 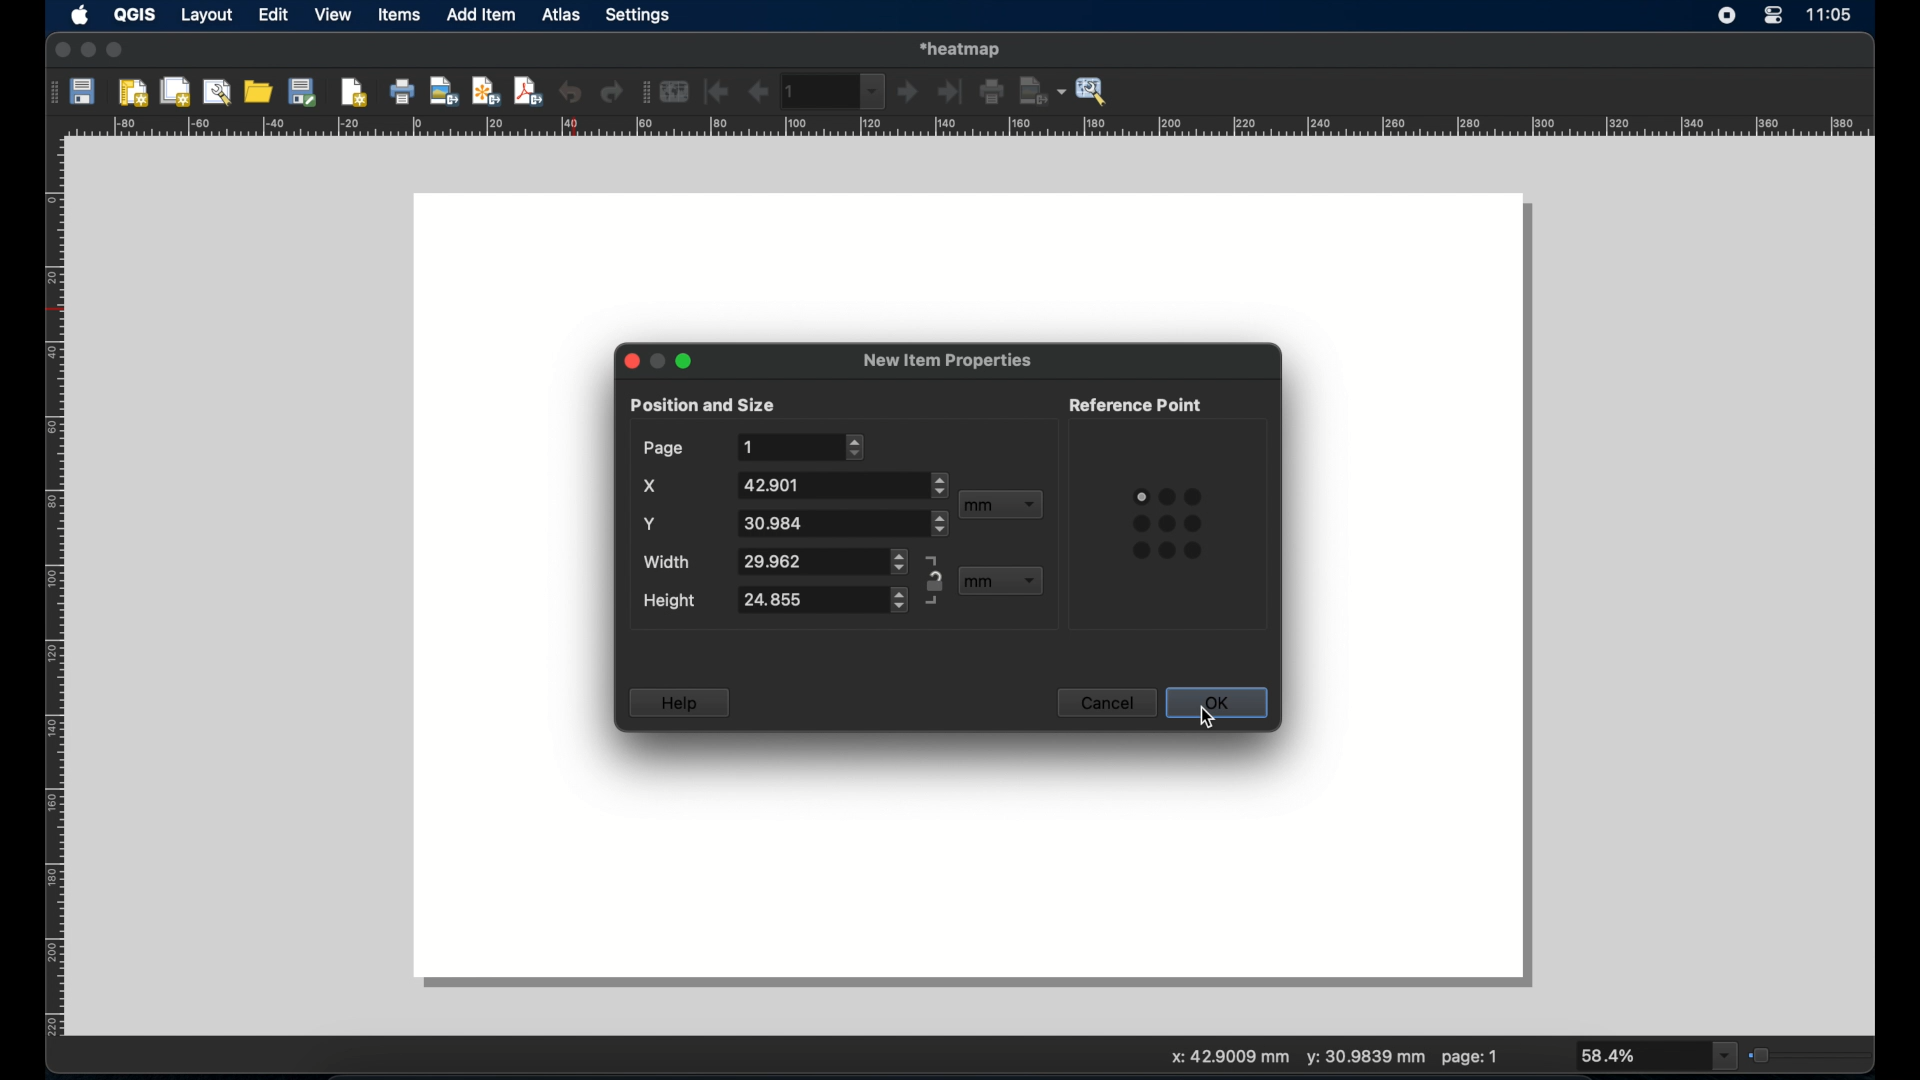 I want to click on screen recorder, so click(x=1728, y=17).